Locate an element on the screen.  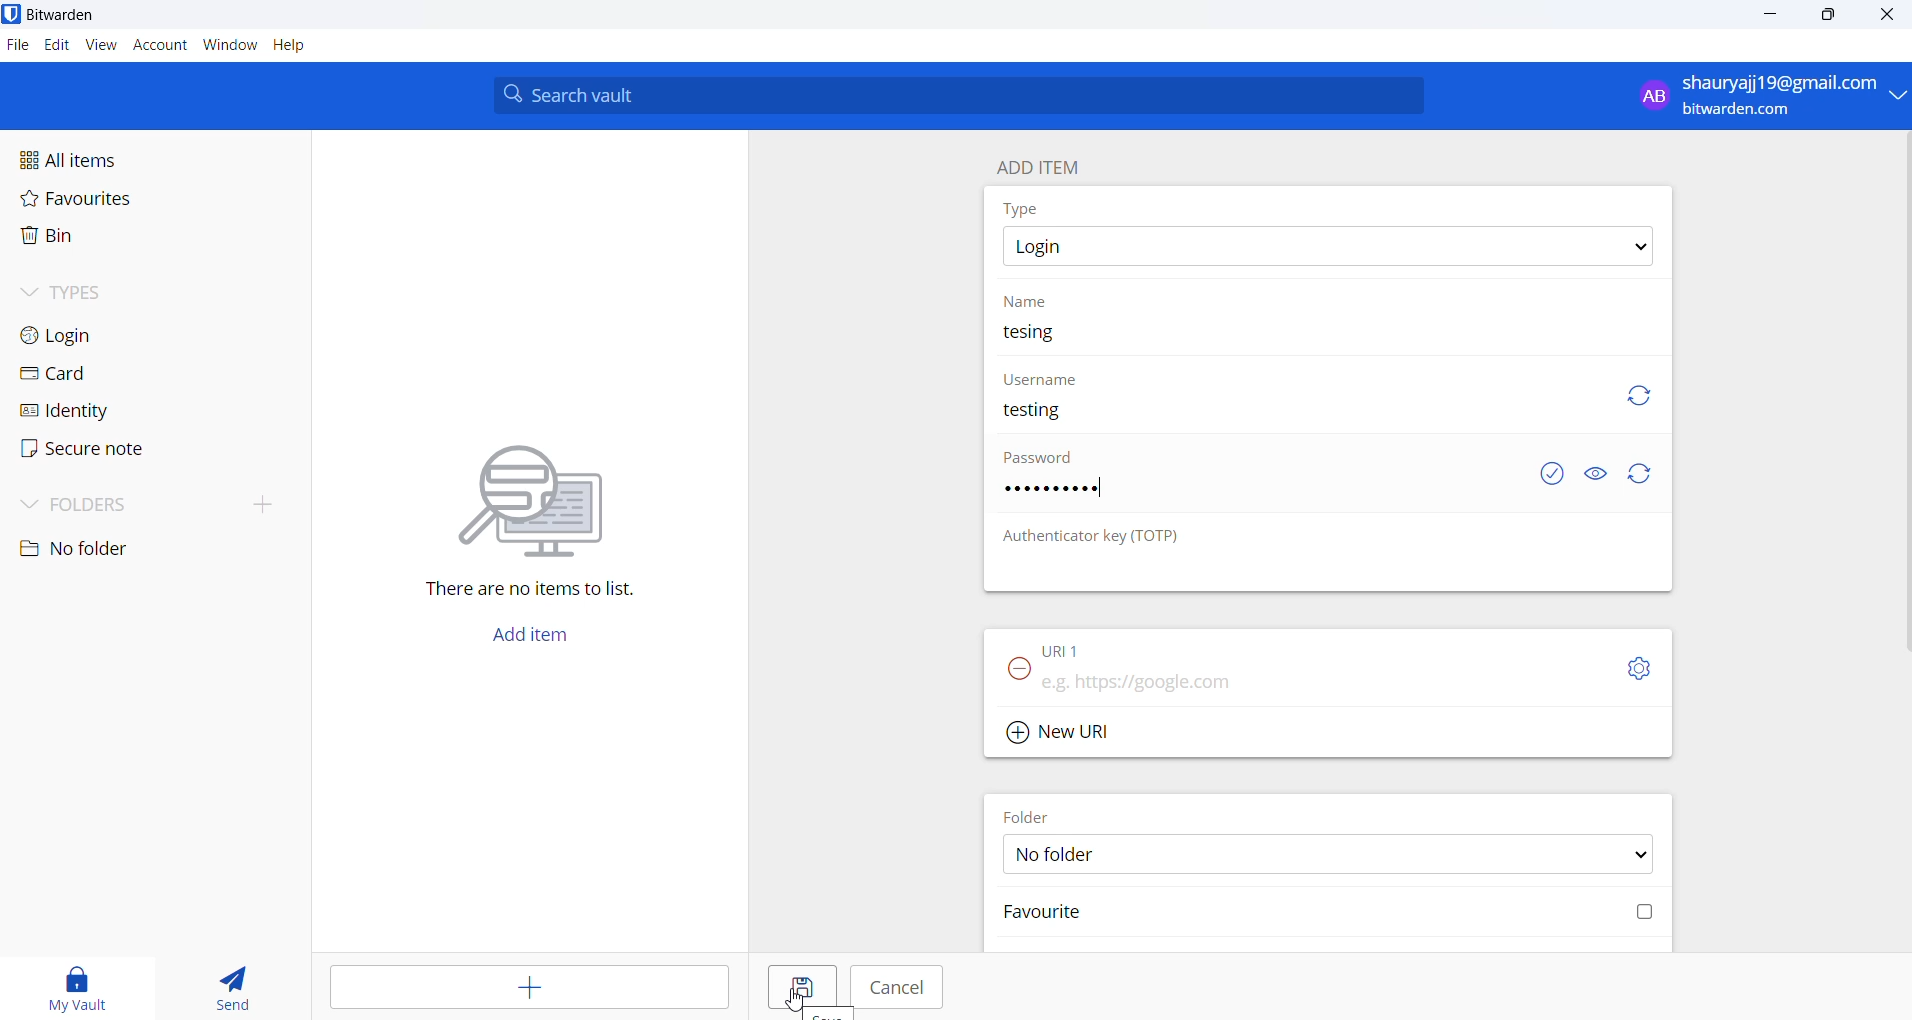
Username  is located at coordinates (1043, 379).